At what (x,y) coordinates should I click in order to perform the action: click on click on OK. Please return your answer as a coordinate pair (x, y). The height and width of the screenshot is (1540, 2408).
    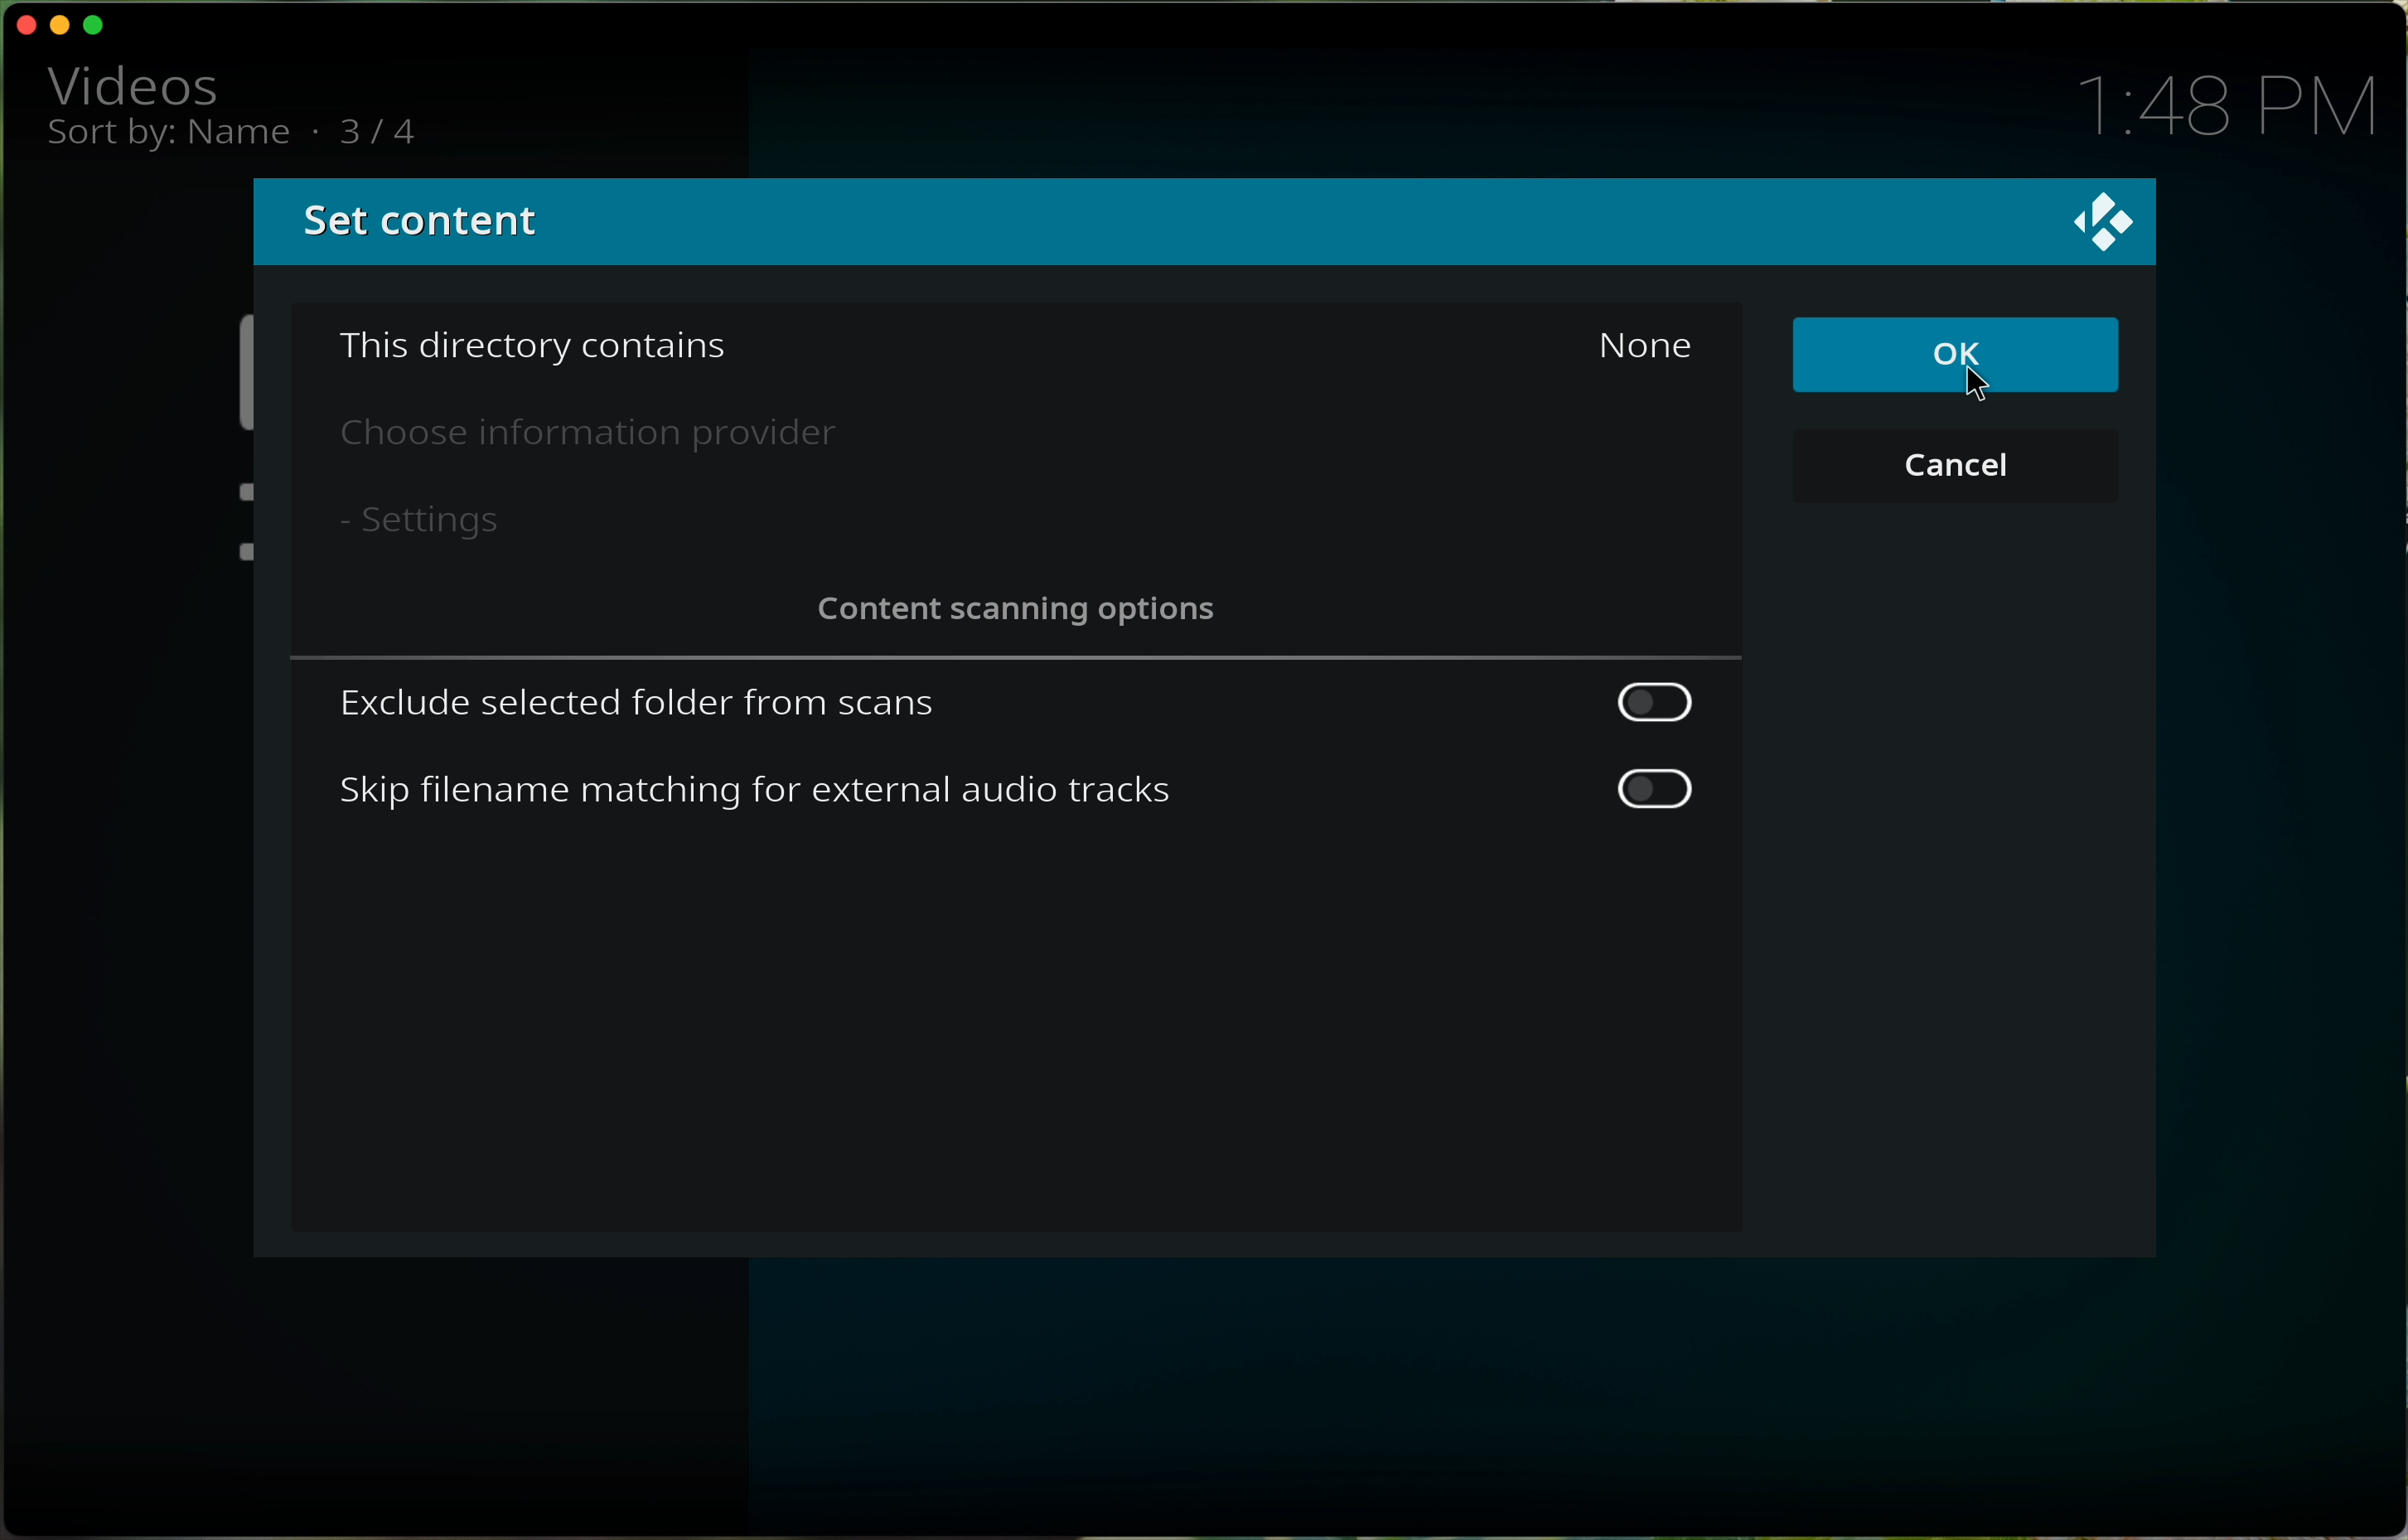
    Looking at the image, I should click on (1959, 356).